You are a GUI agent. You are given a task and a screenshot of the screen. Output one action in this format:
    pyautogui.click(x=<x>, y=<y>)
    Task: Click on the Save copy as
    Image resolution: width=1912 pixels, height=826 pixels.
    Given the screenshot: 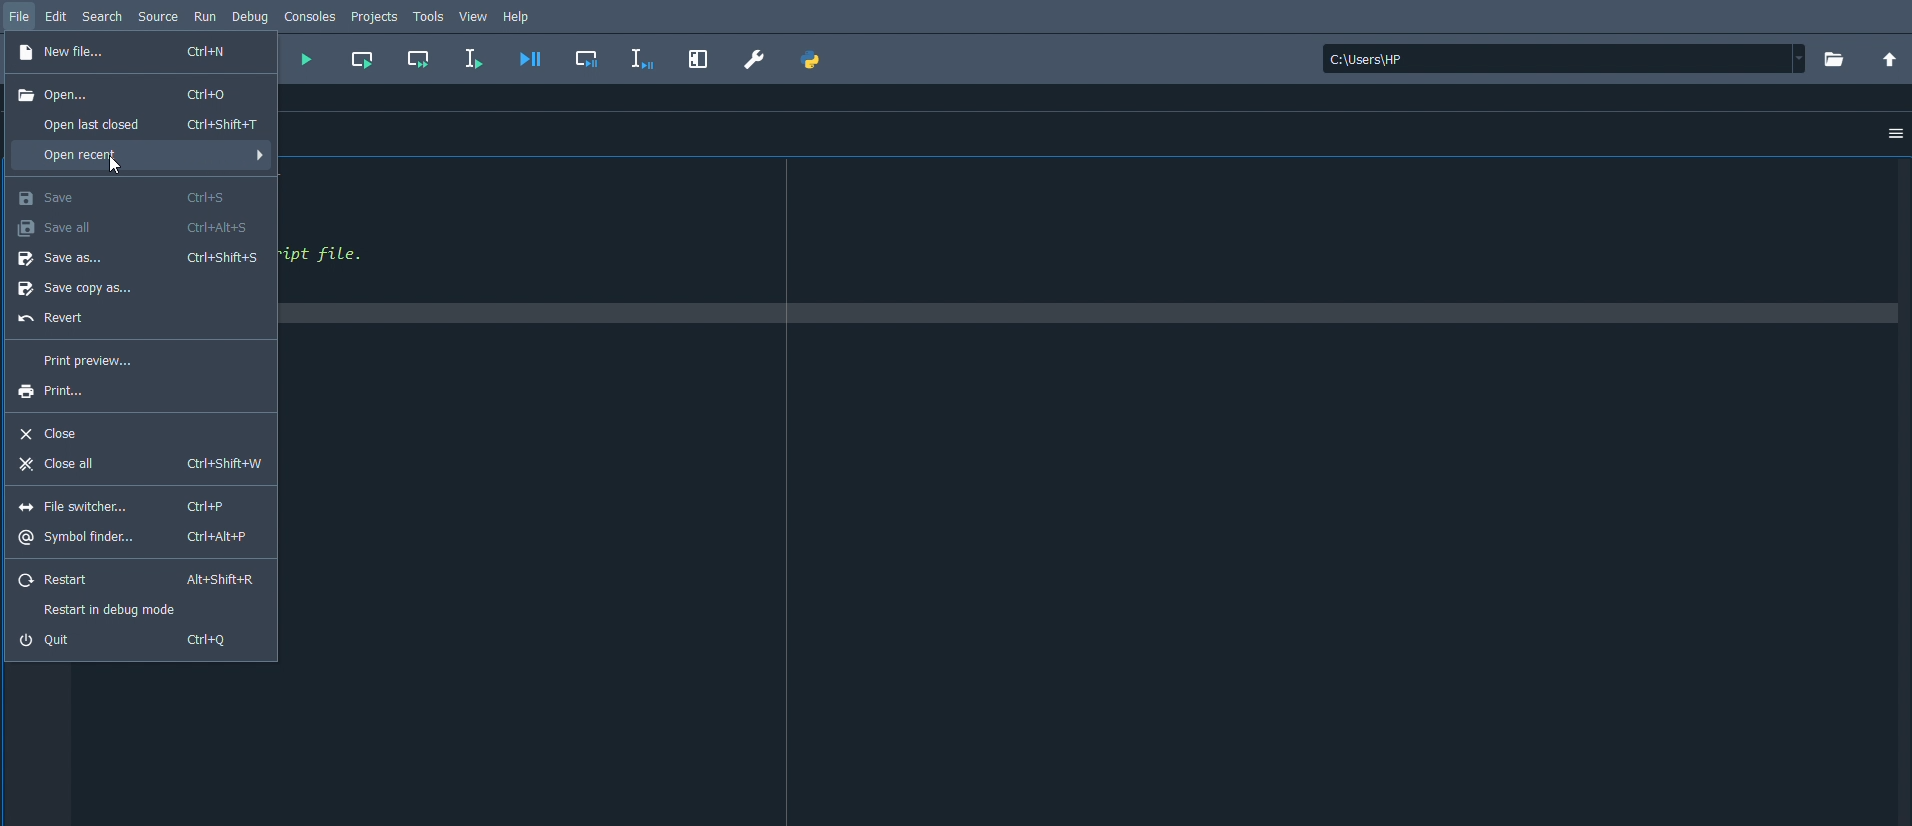 What is the action you would take?
    pyautogui.click(x=86, y=290)
    